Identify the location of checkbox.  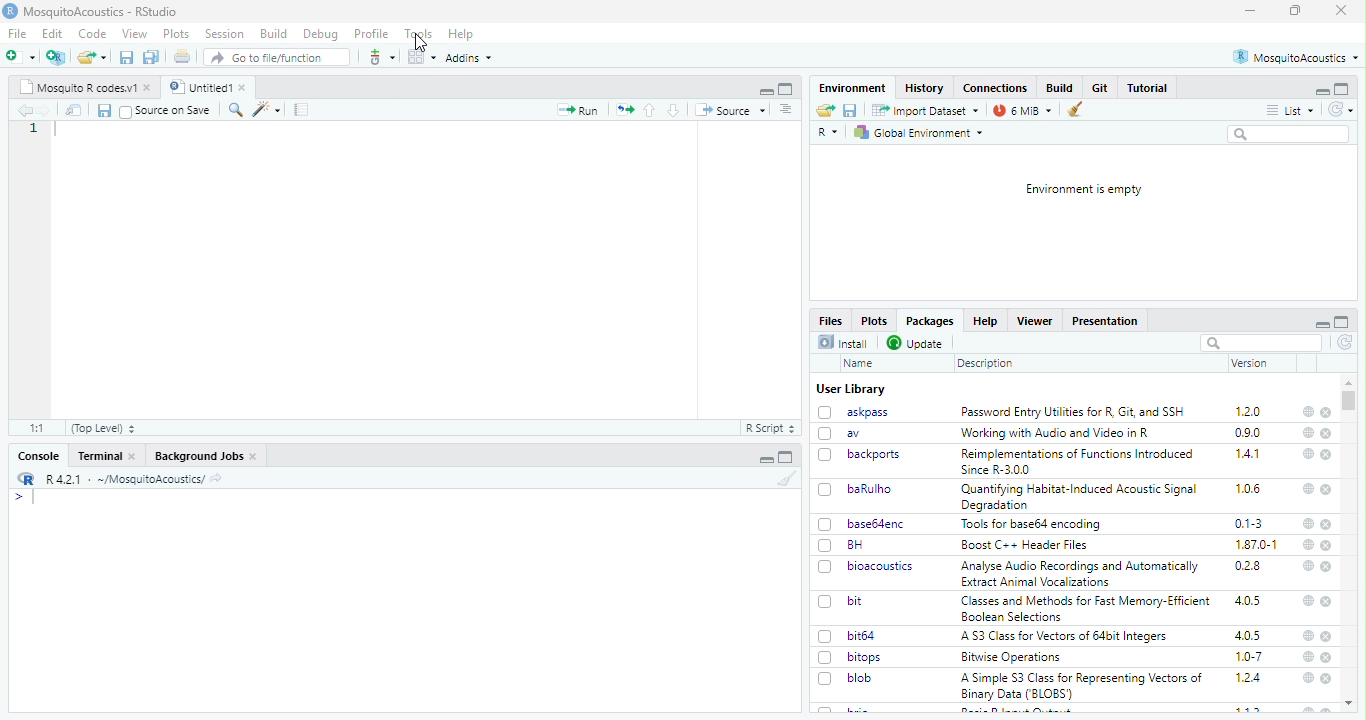
(826, 525).